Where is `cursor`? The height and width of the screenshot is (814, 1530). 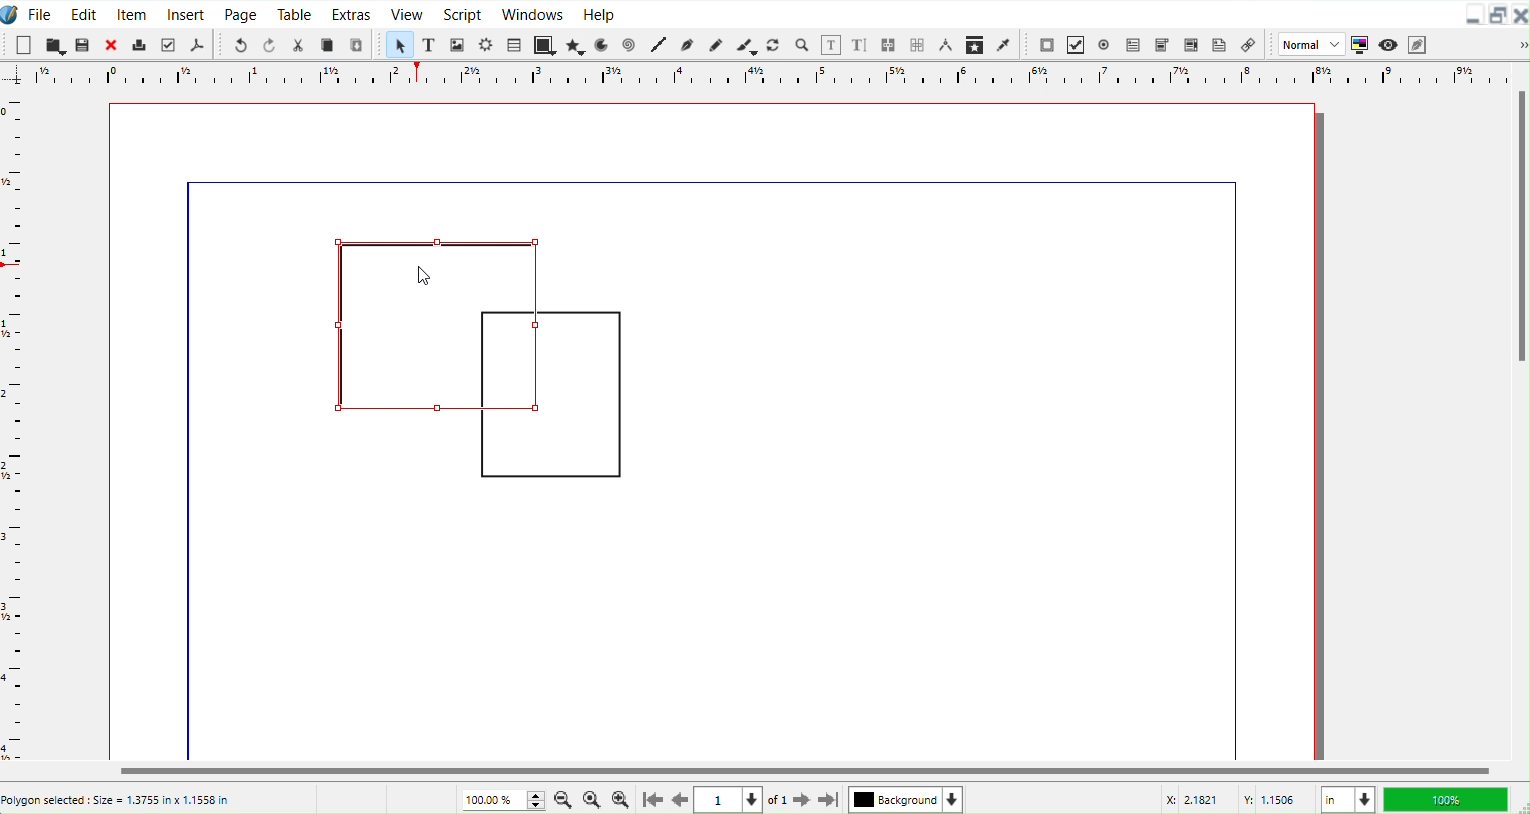
cursor is located at coordinates (423, 275).